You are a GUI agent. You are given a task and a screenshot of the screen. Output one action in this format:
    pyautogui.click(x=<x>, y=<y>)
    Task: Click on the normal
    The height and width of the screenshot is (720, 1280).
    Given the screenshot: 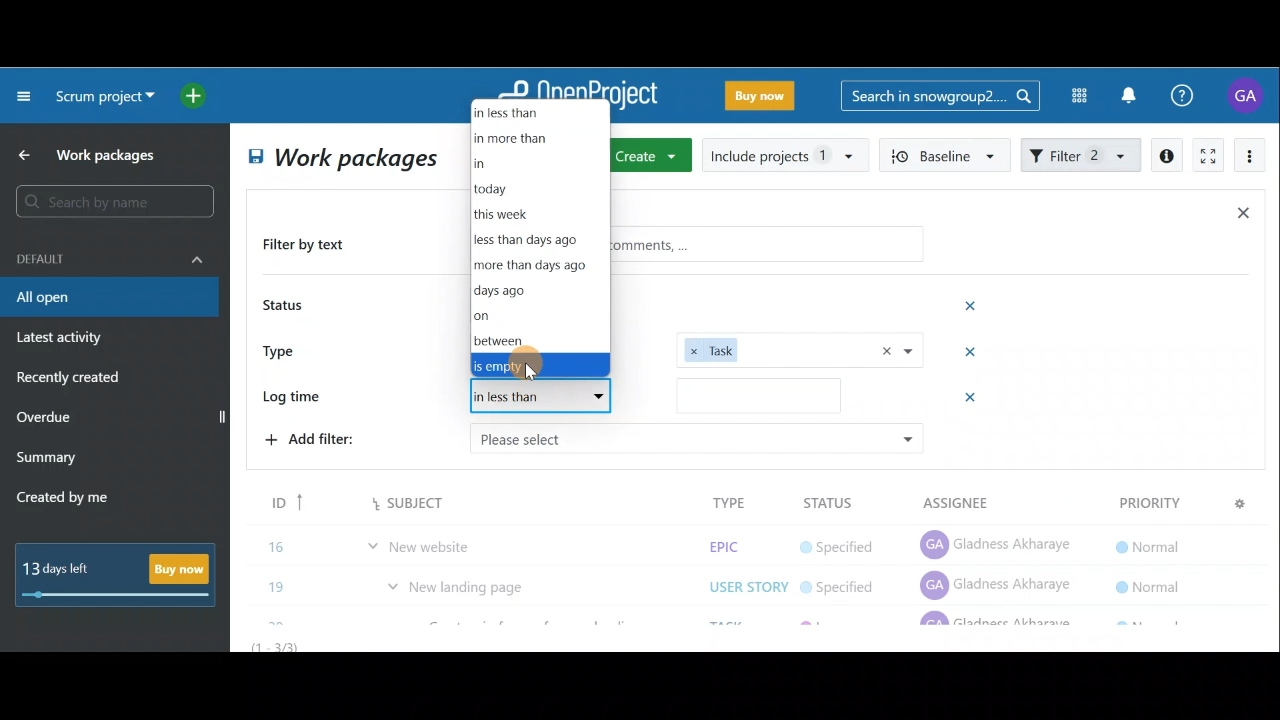 What is the action you would take?
    pyautogui.click(x=1145, y=501)
    